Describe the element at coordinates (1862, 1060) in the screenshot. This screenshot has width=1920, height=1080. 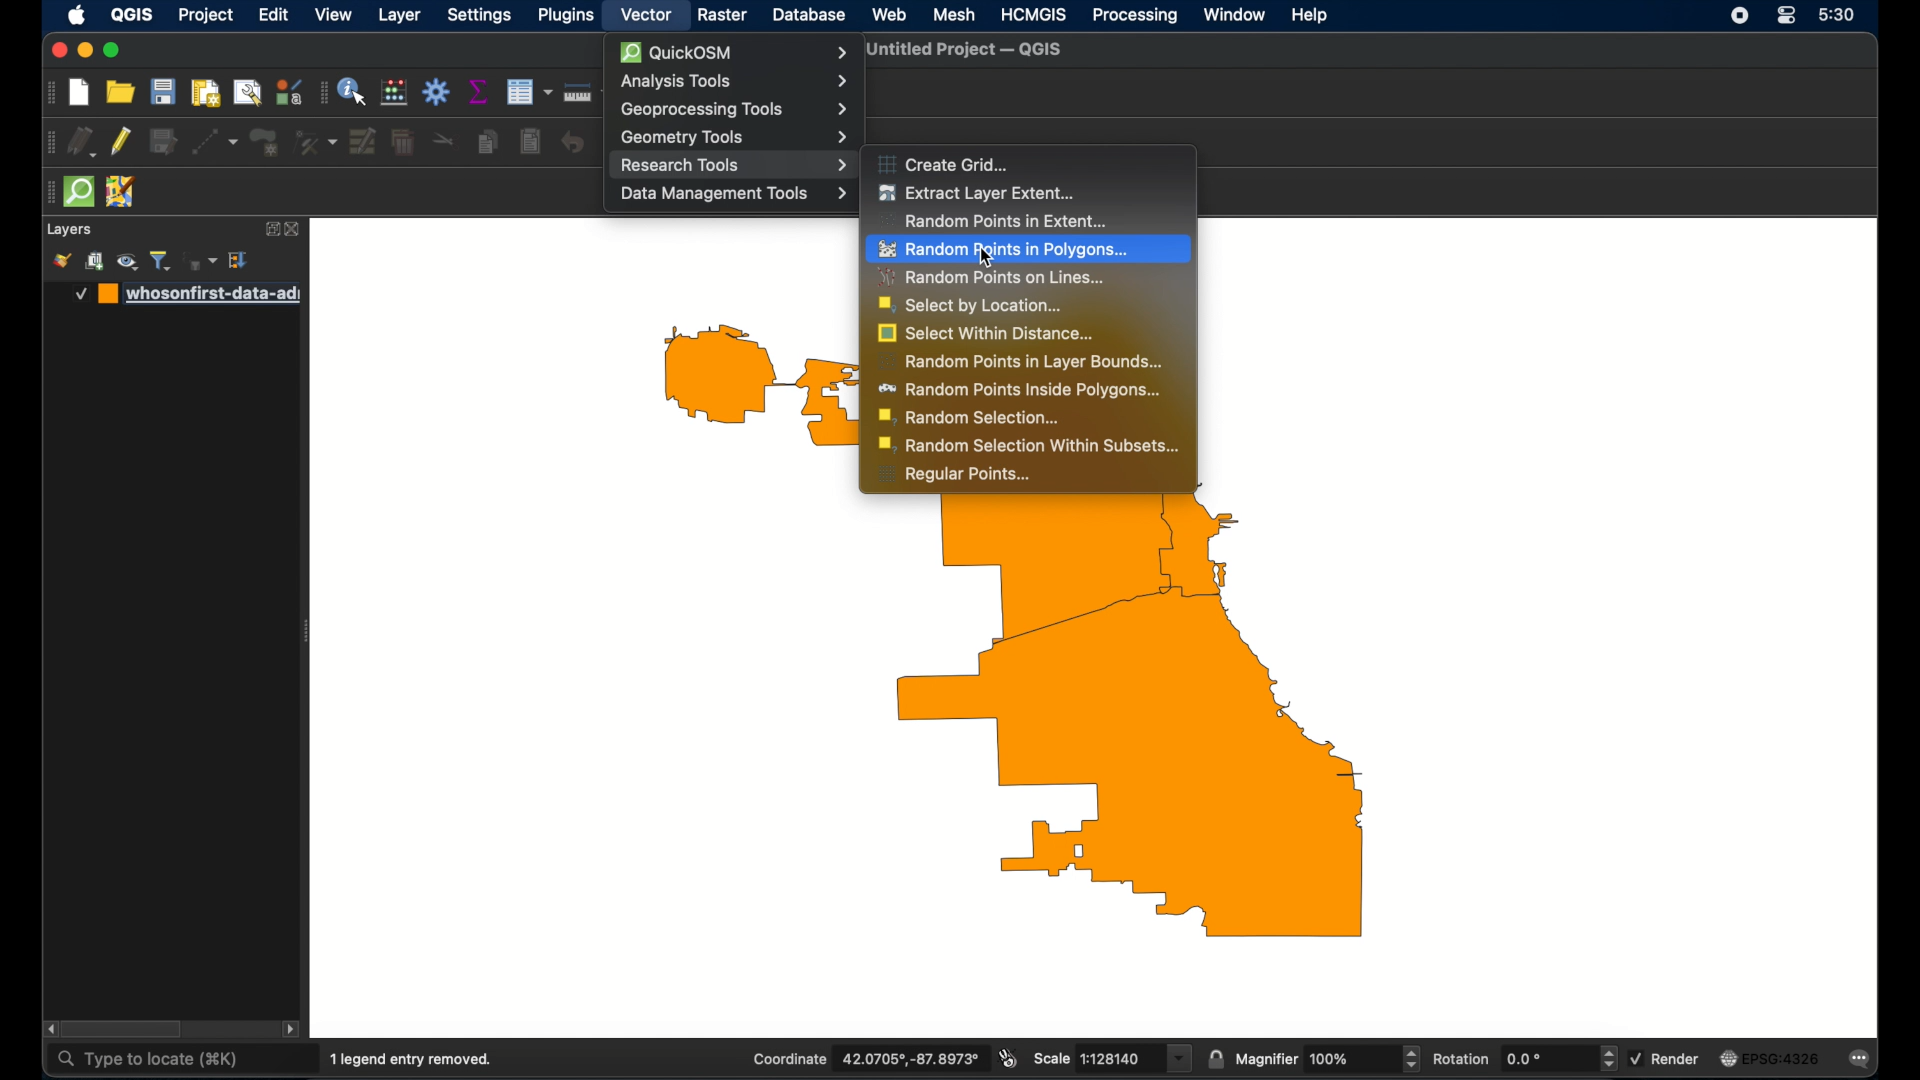
I see `messages` at that location.